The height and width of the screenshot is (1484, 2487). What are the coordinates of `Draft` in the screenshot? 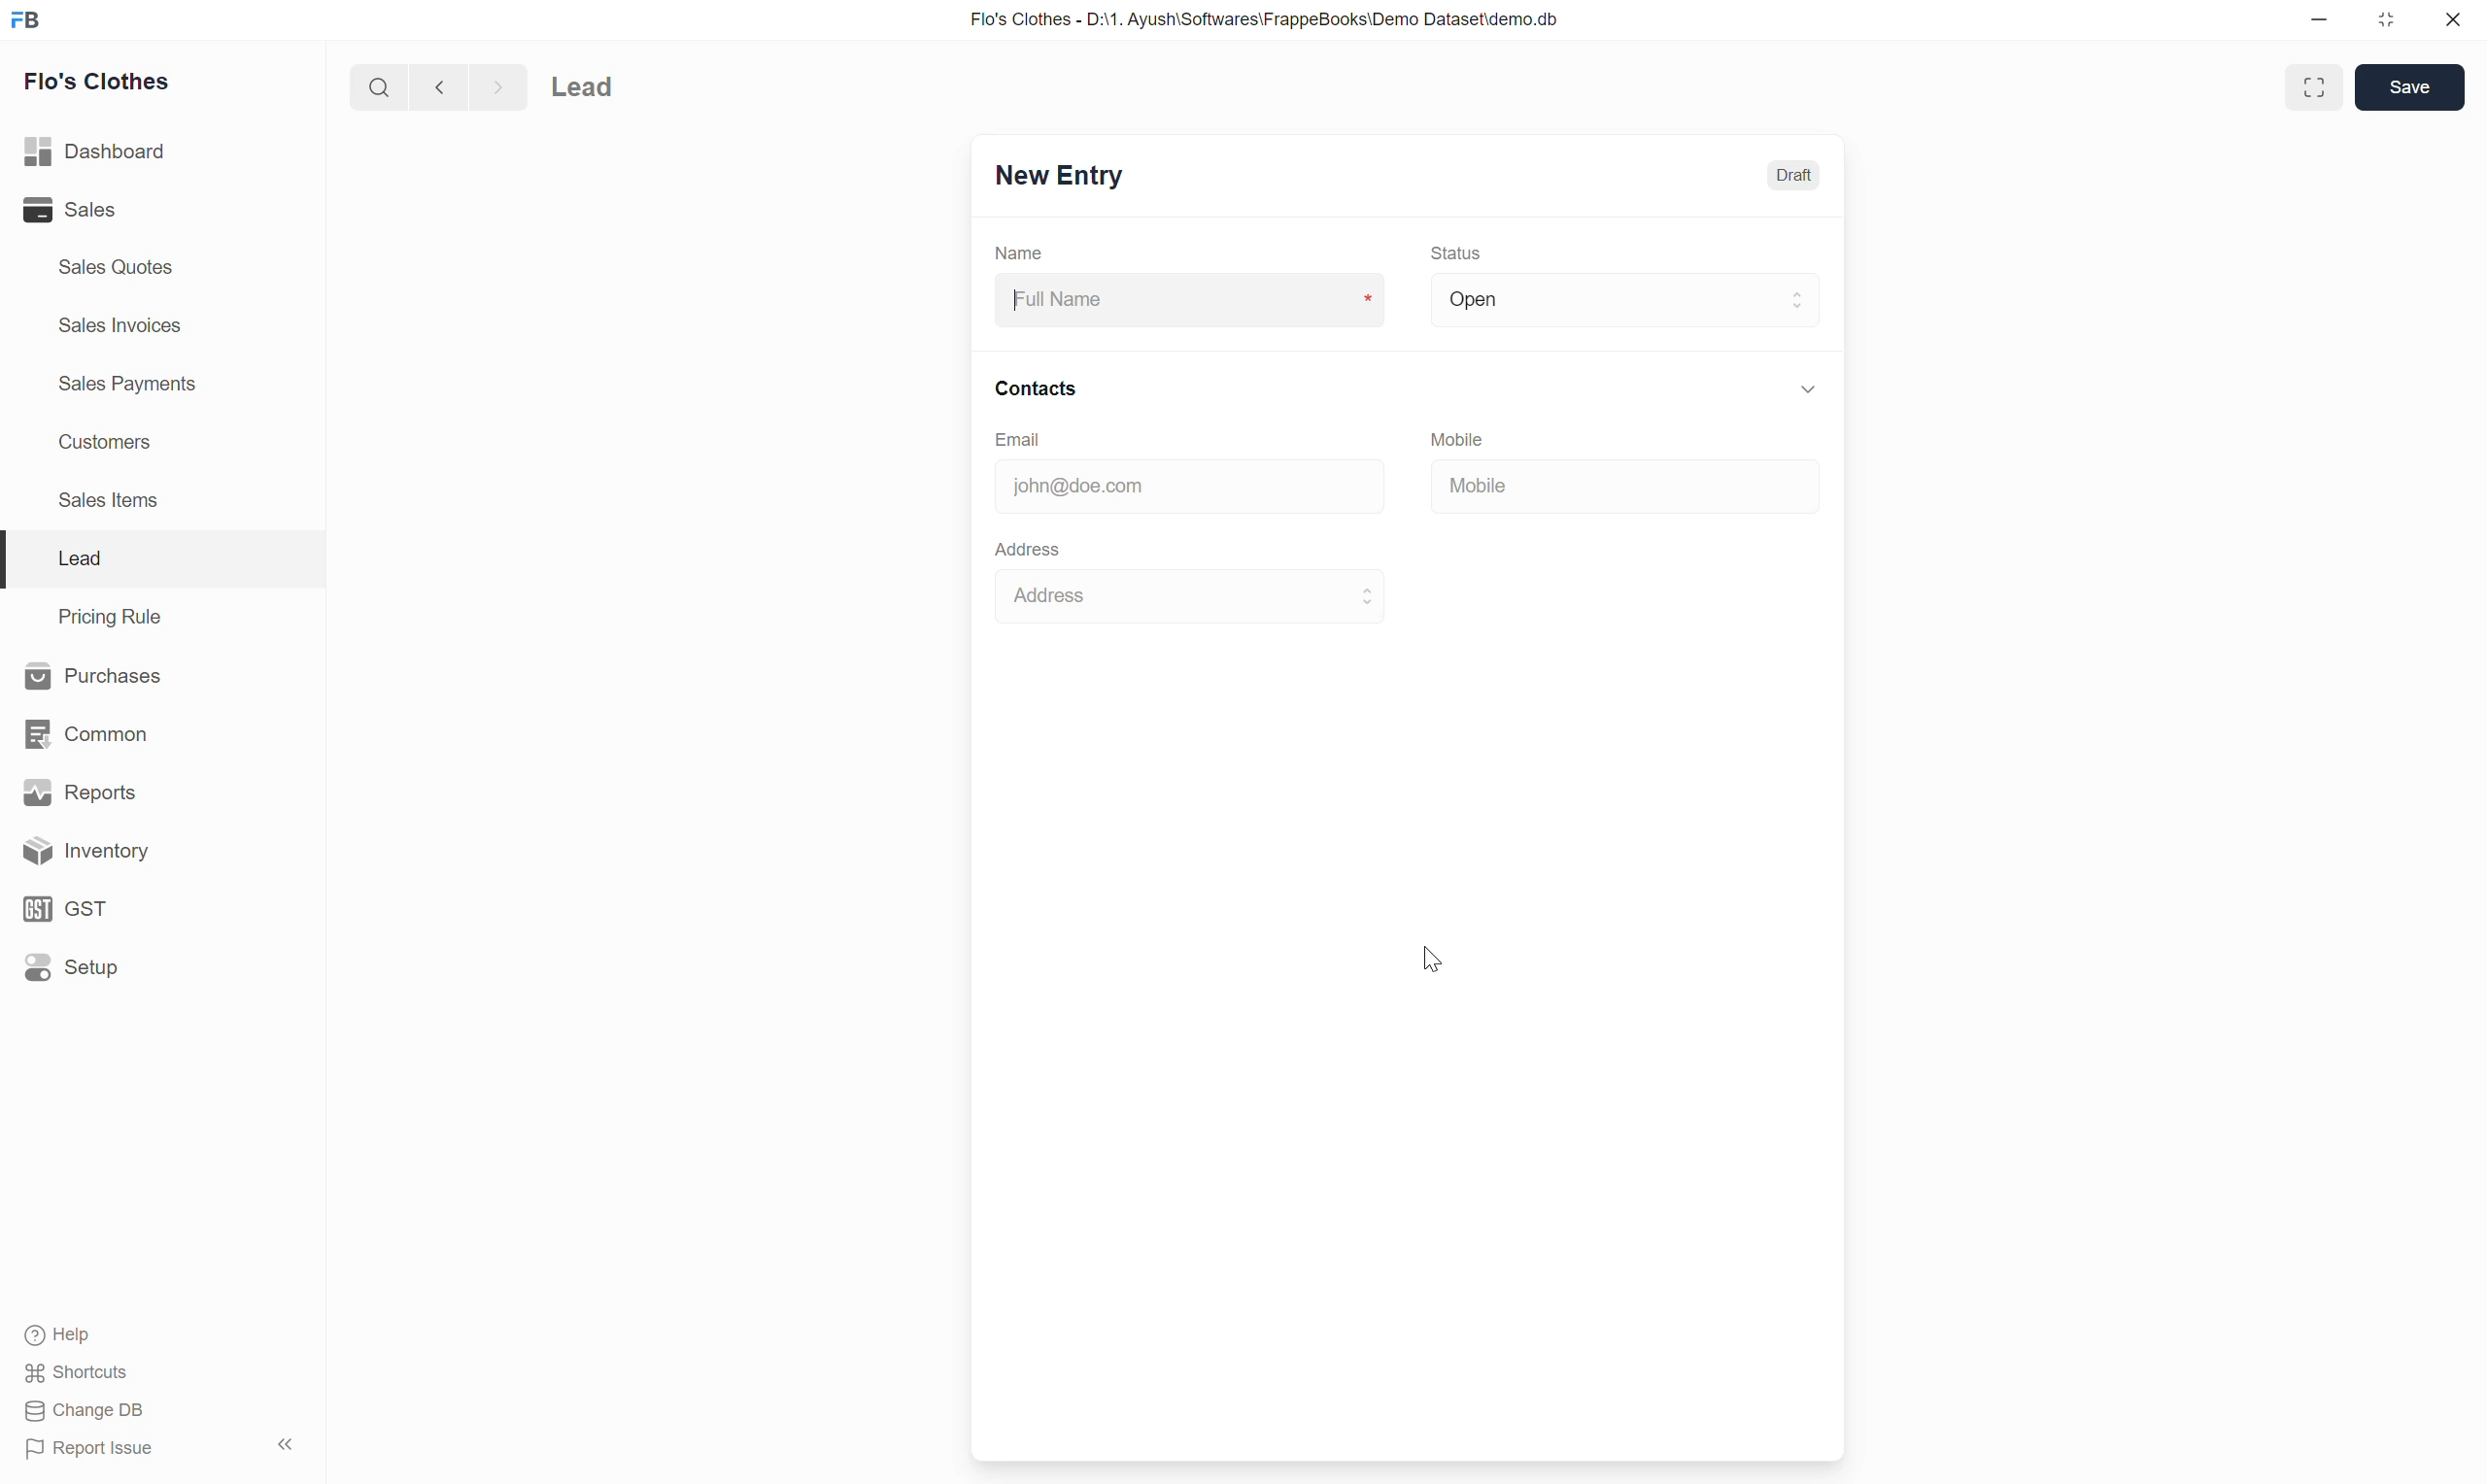 It's located at (1795, 174).